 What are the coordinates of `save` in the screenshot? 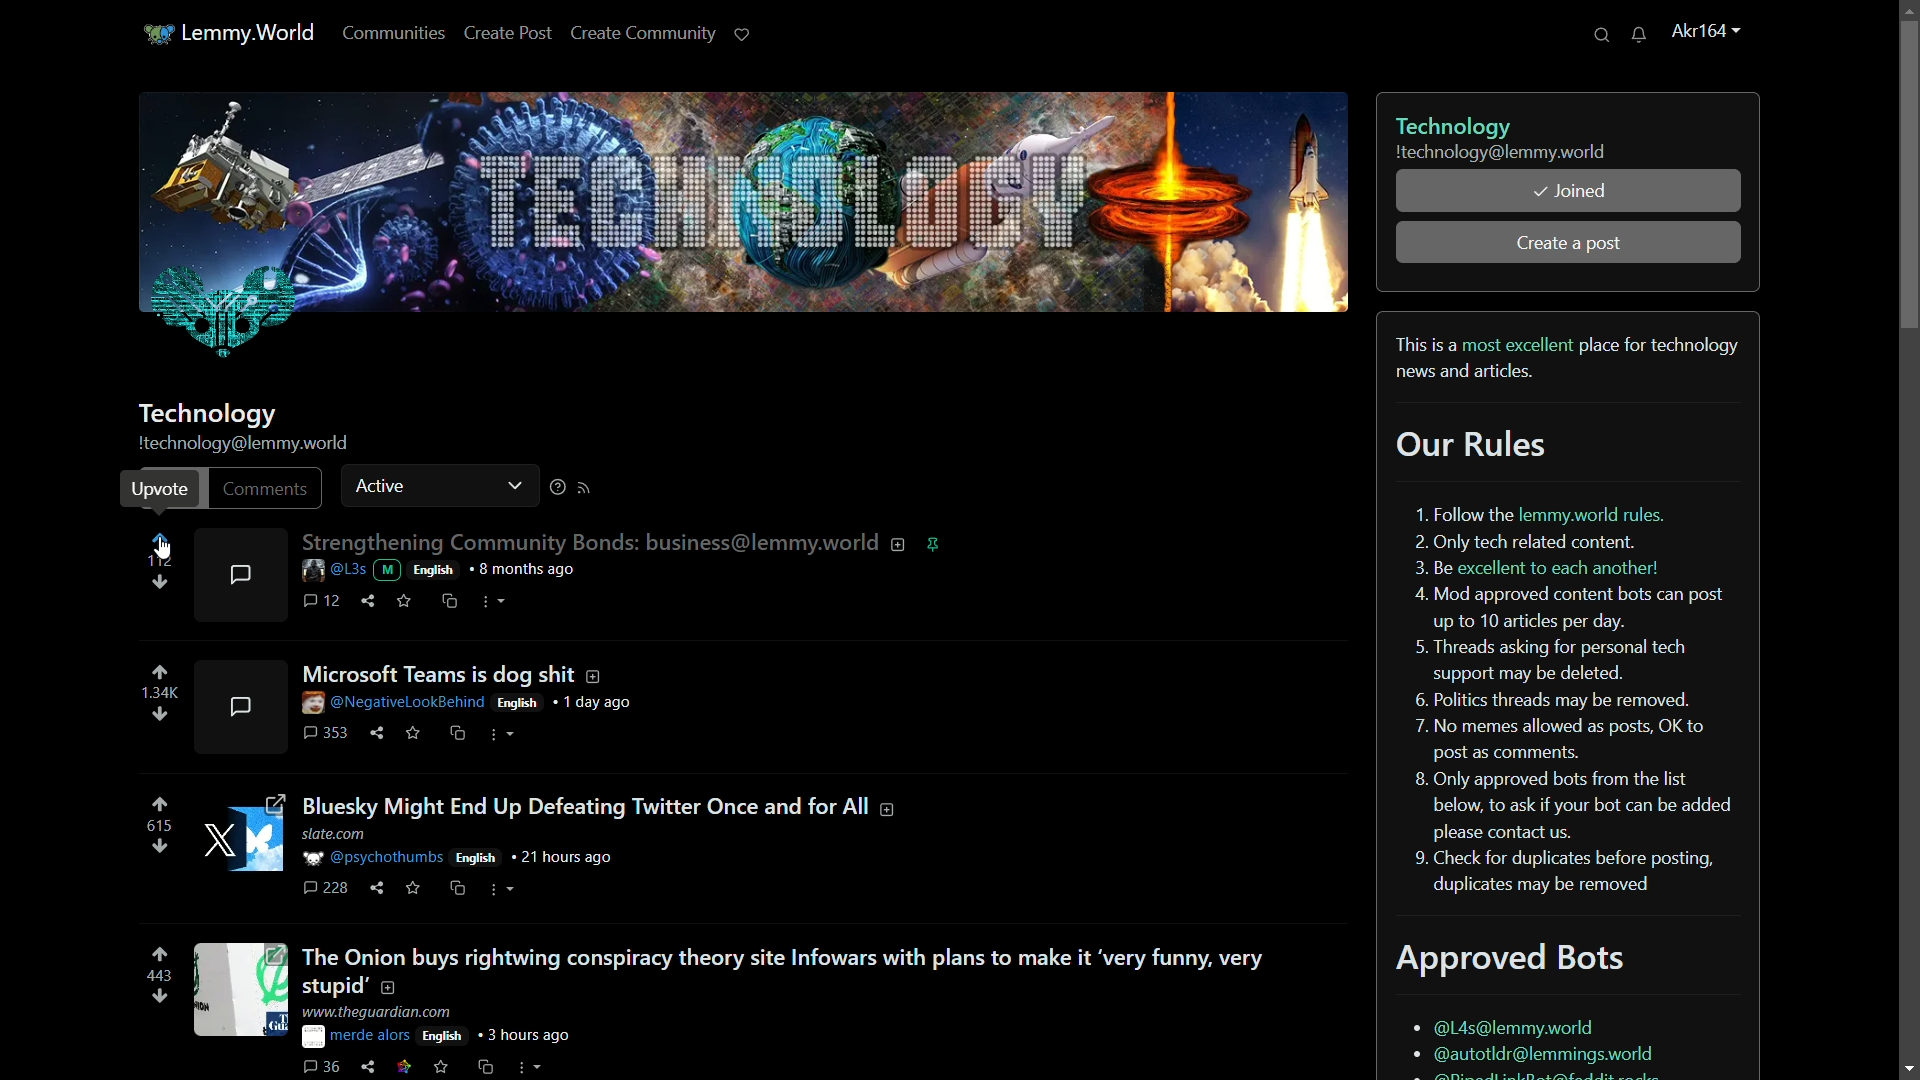 It's located at (407, 600).